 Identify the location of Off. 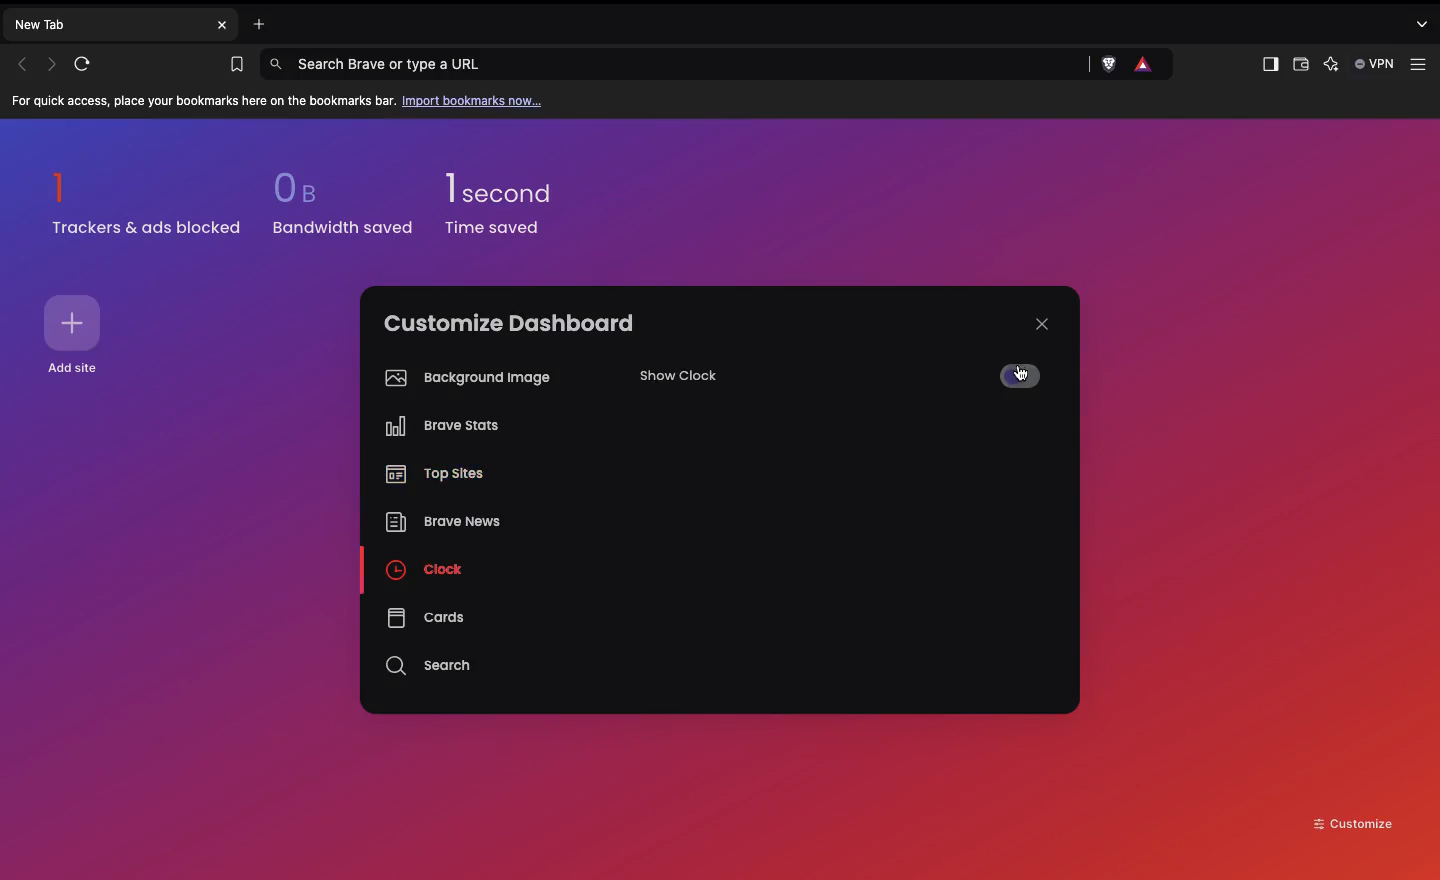
(1019, 375).